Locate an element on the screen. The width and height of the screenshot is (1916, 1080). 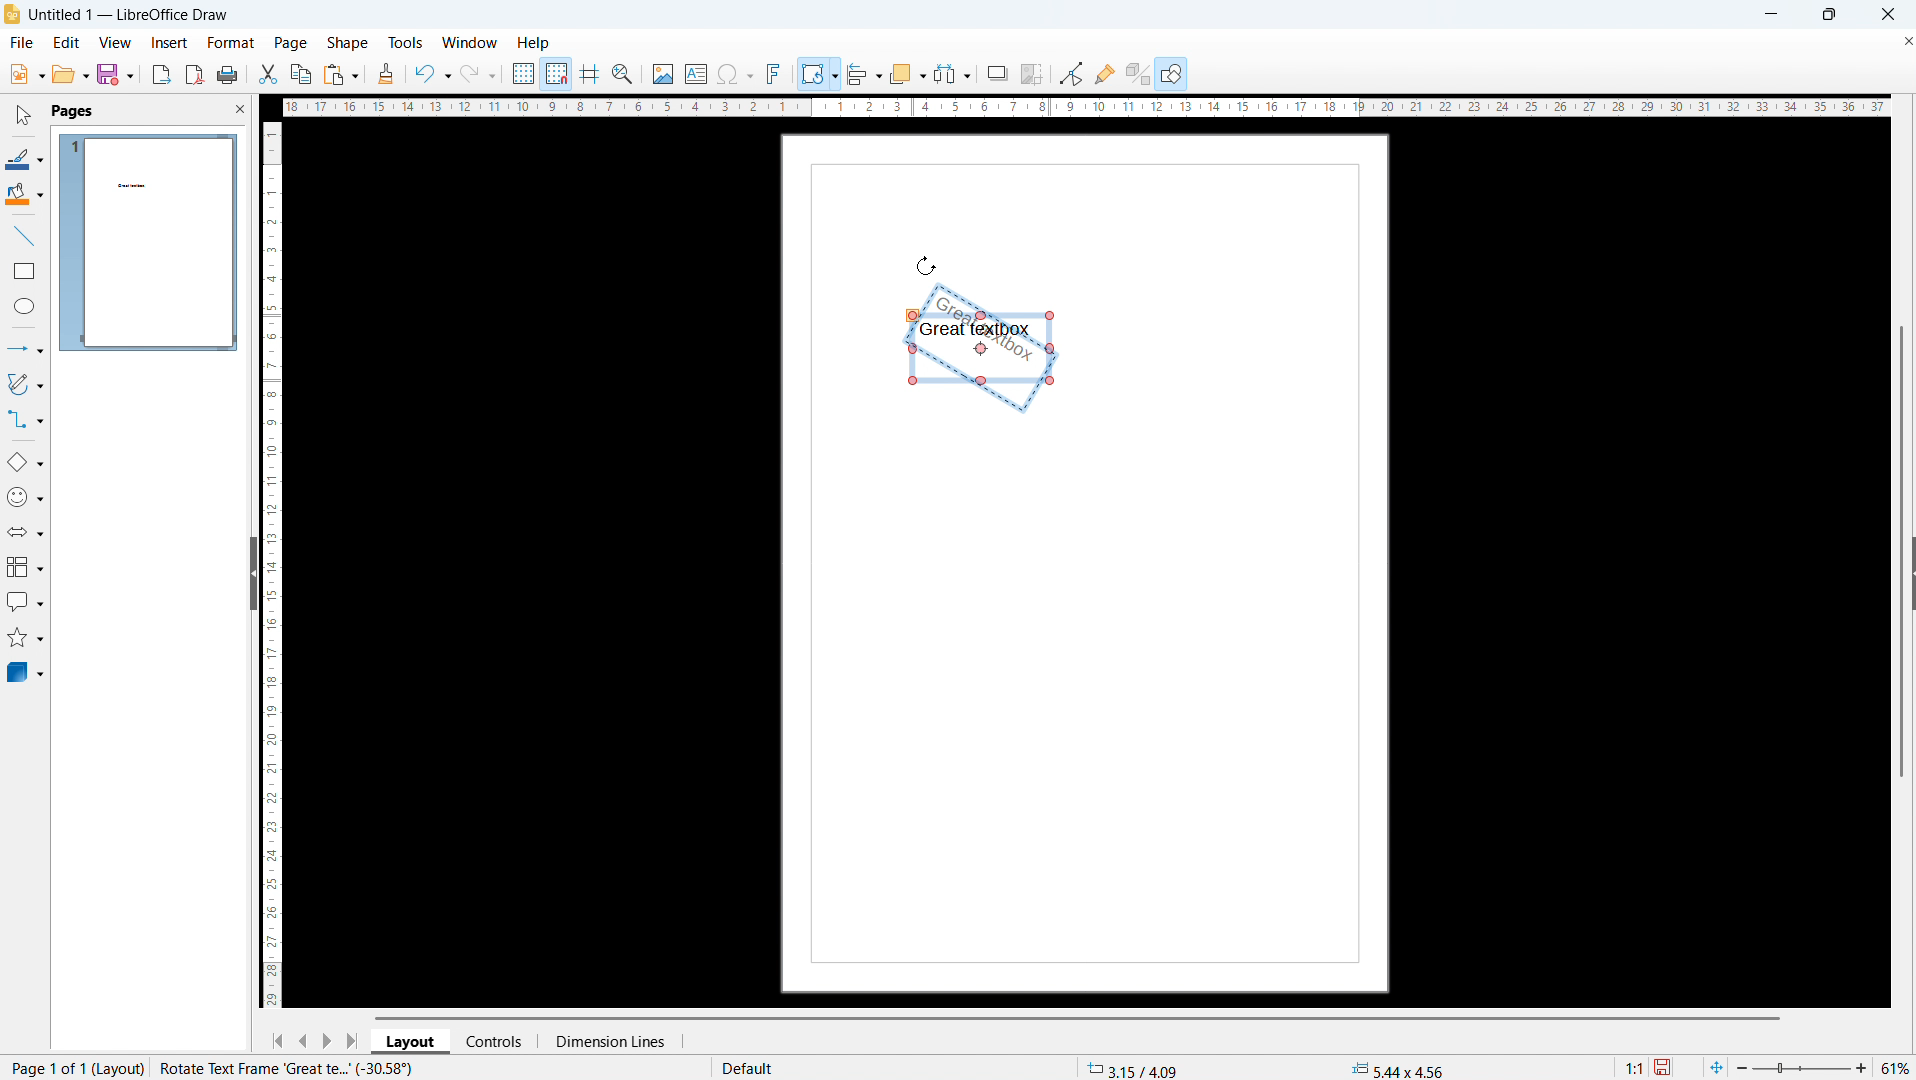
Close  is located at coordinates (1886, 14).